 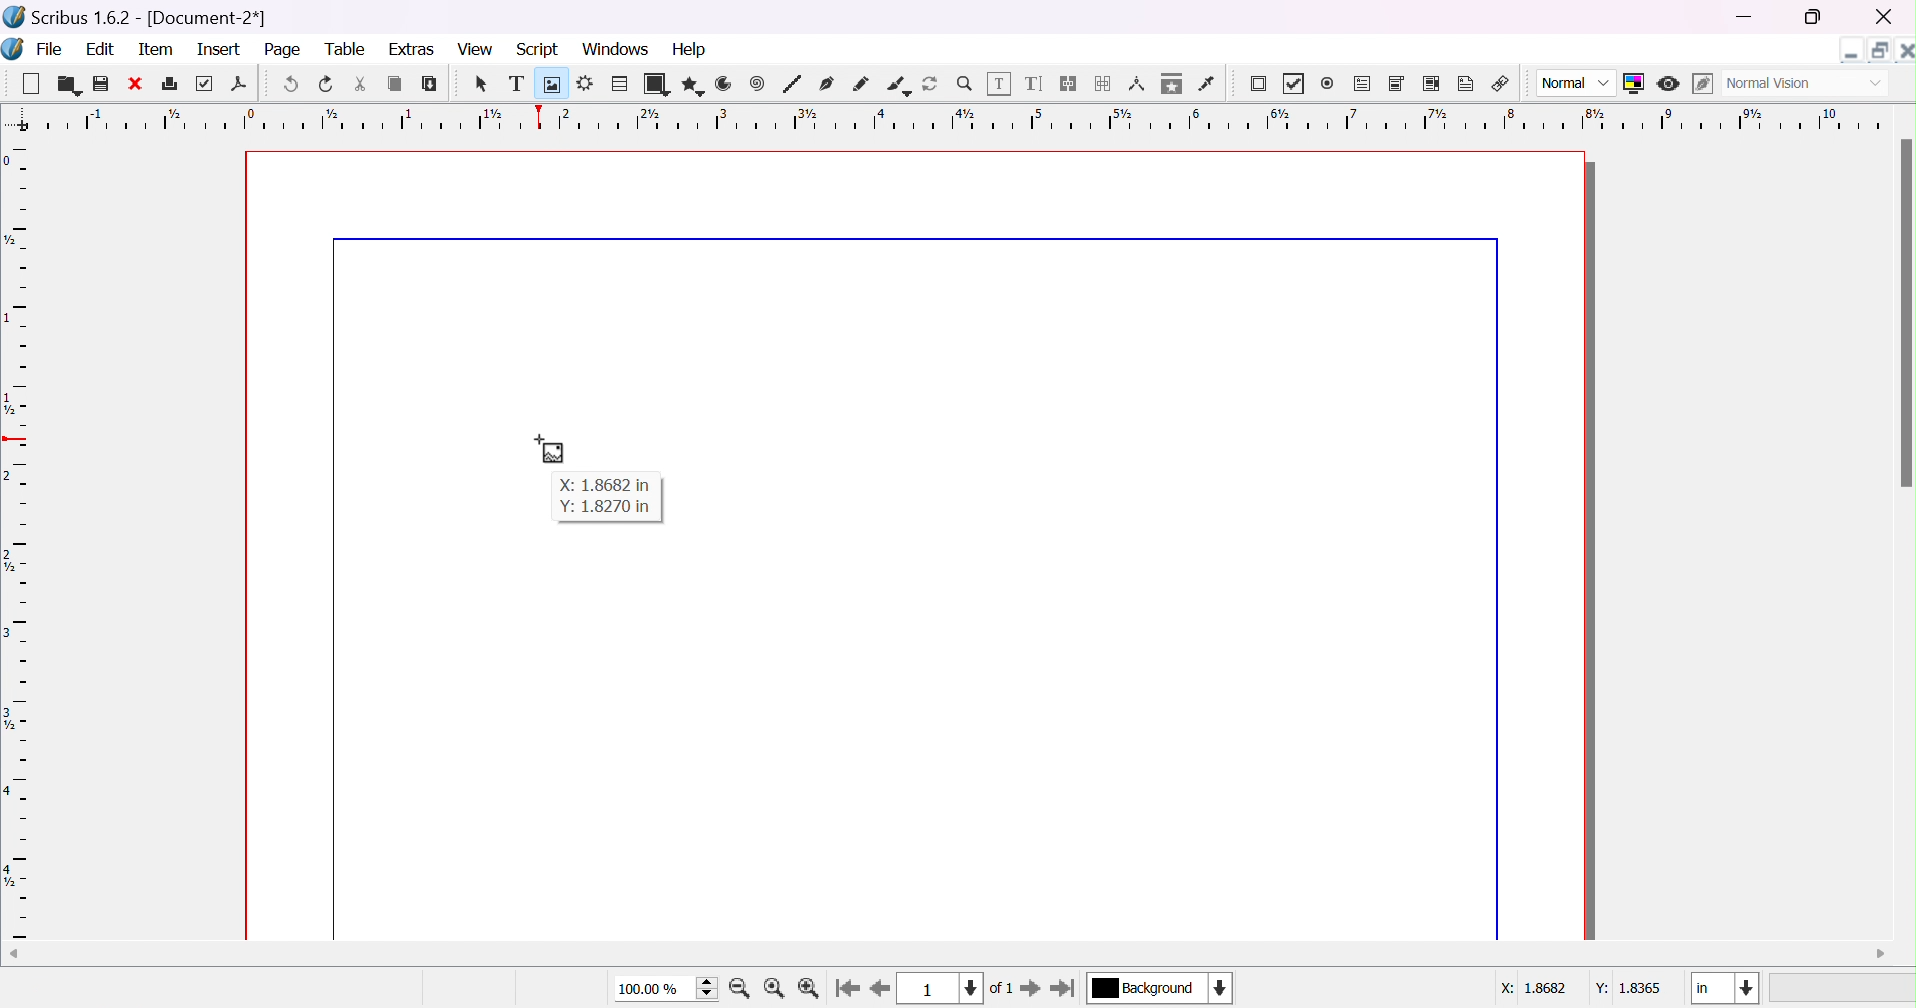 I want to click on windows, so click(x=615, y=51).